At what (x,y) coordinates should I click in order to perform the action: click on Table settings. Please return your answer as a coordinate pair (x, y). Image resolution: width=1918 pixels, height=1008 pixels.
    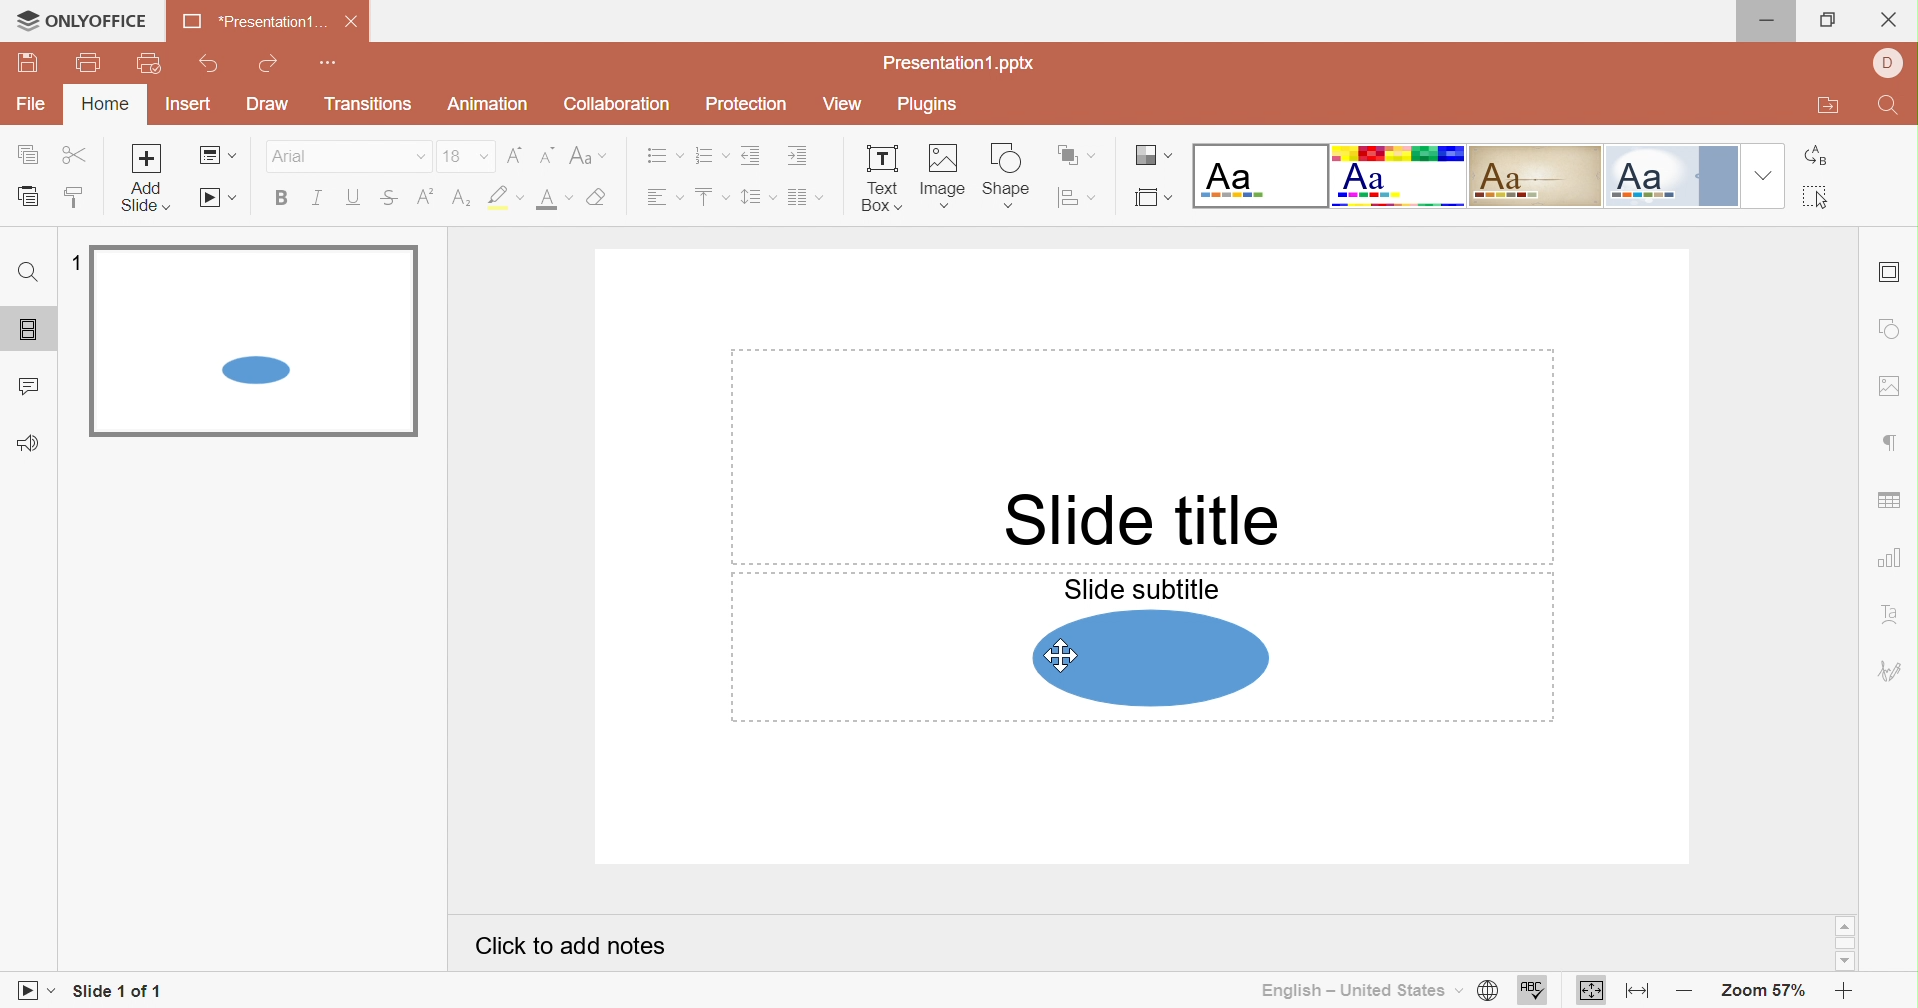
    Looking at the image, I should click on (1892, 502).